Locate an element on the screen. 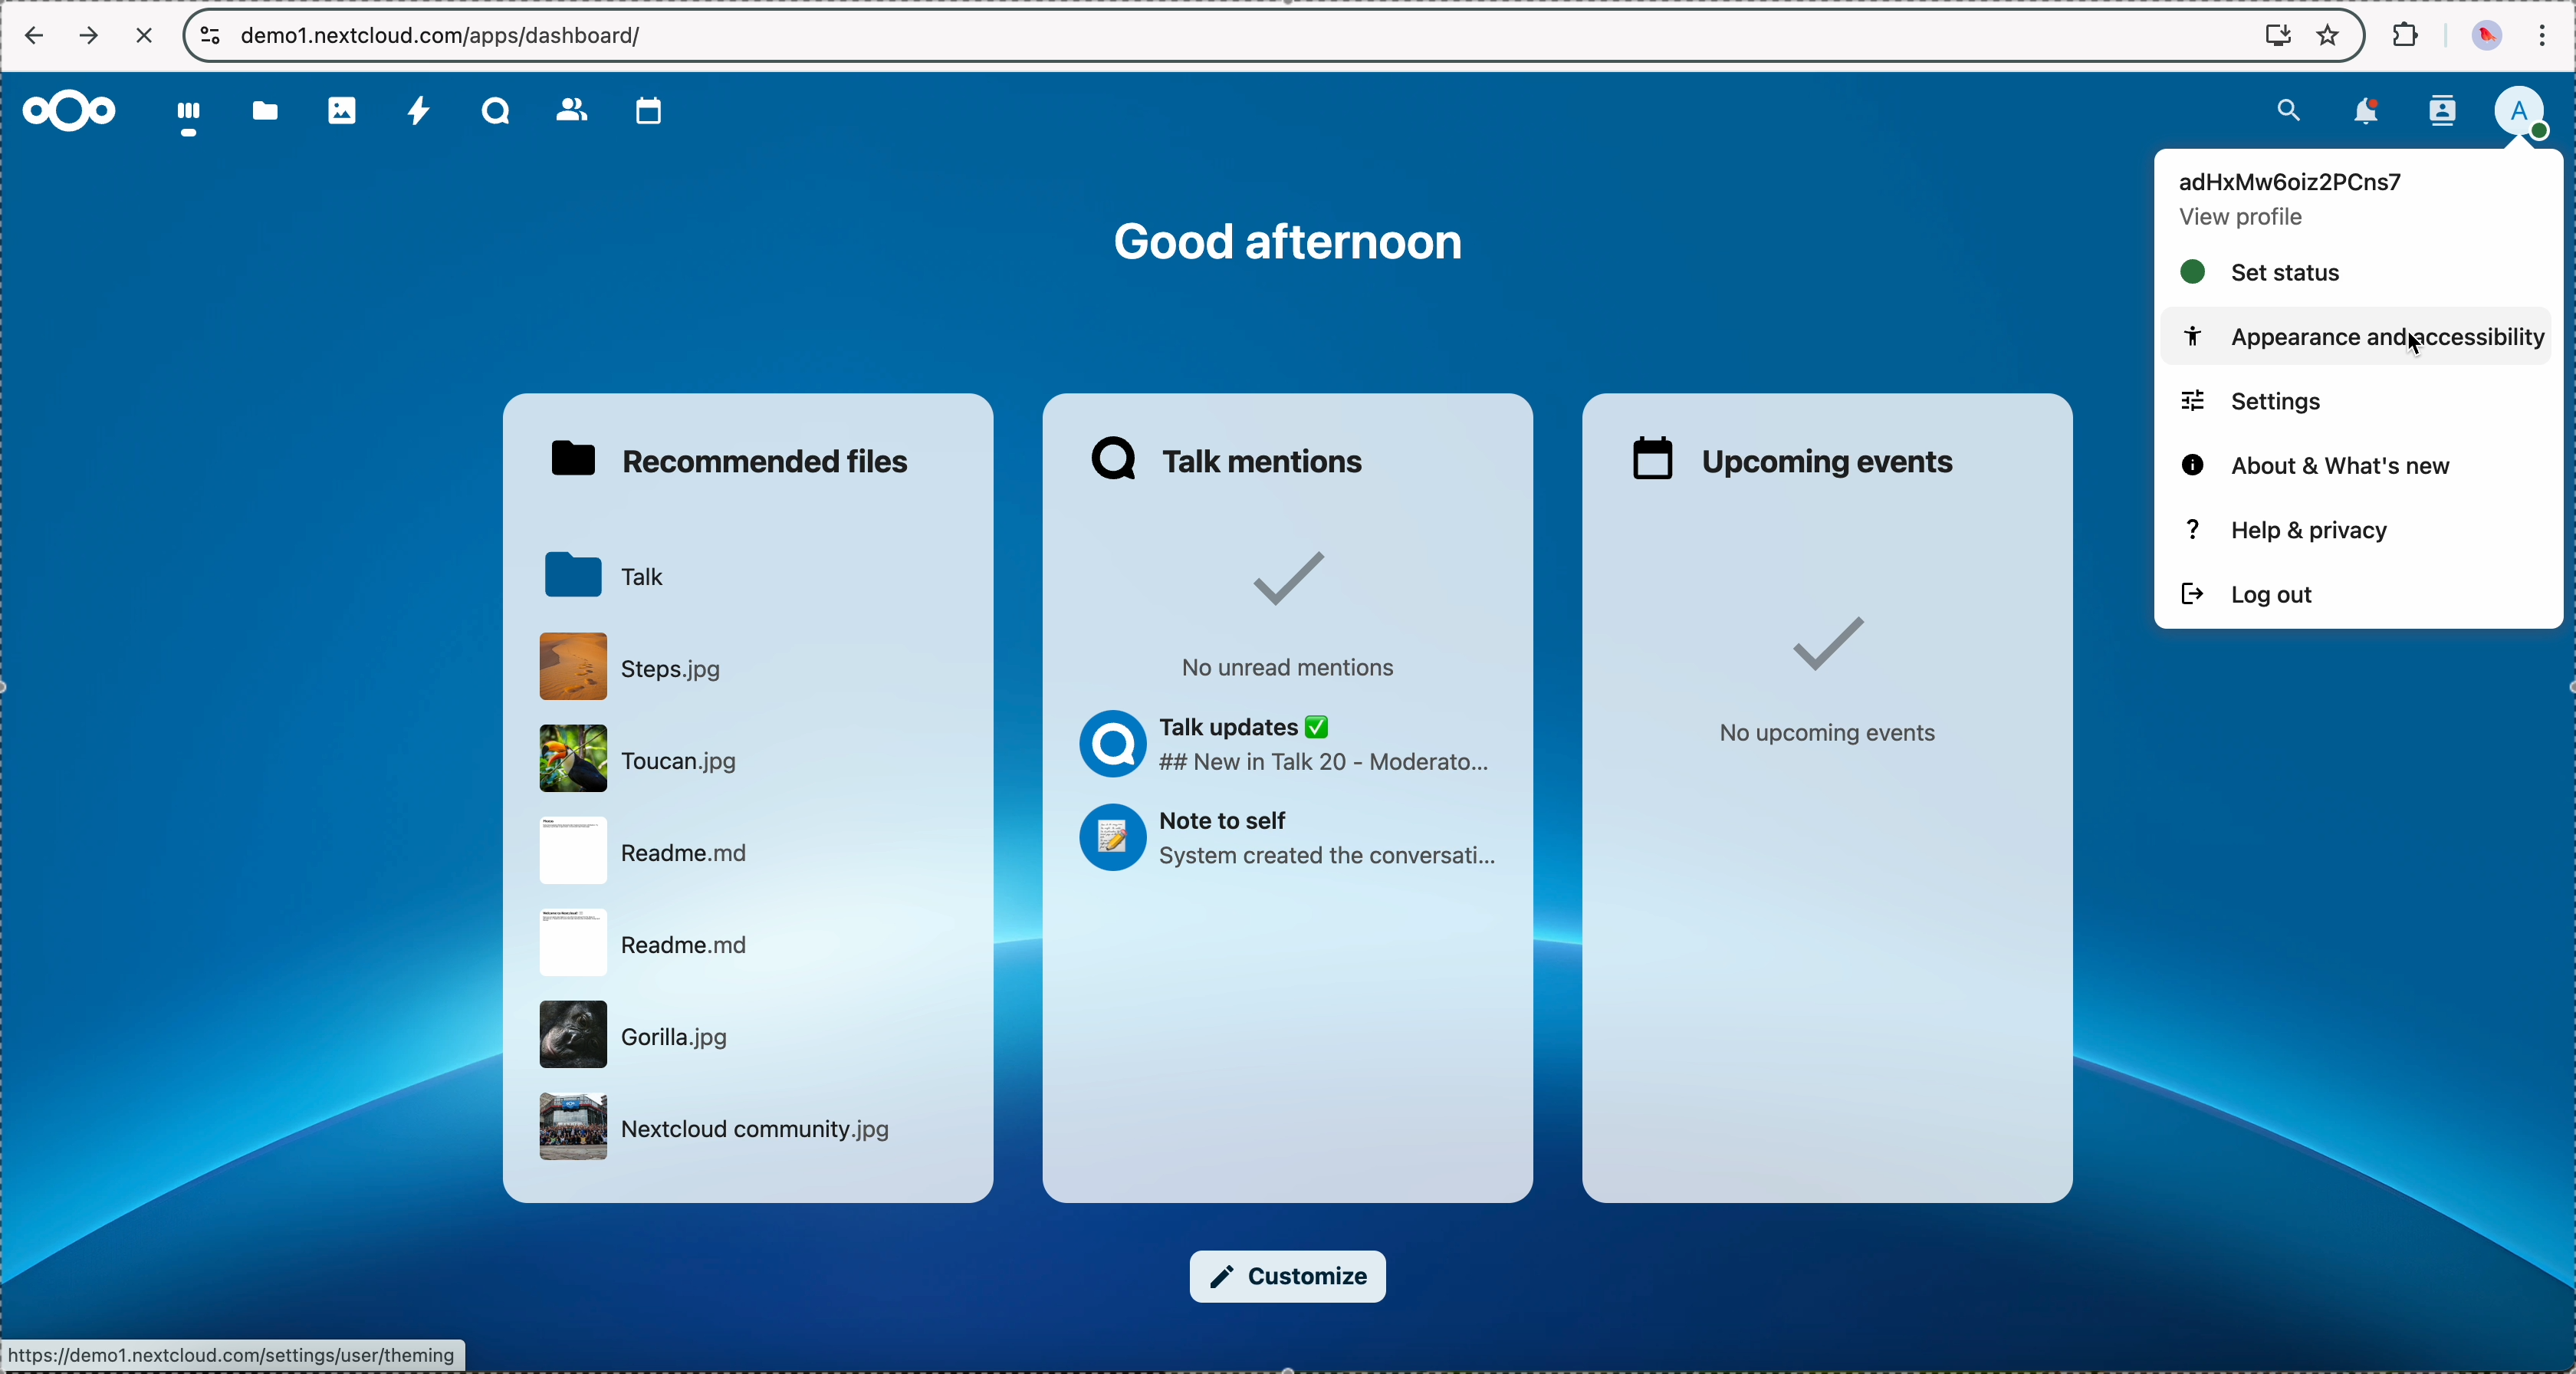  customize and control Google Chrome is located at coordinates (2549, 31).